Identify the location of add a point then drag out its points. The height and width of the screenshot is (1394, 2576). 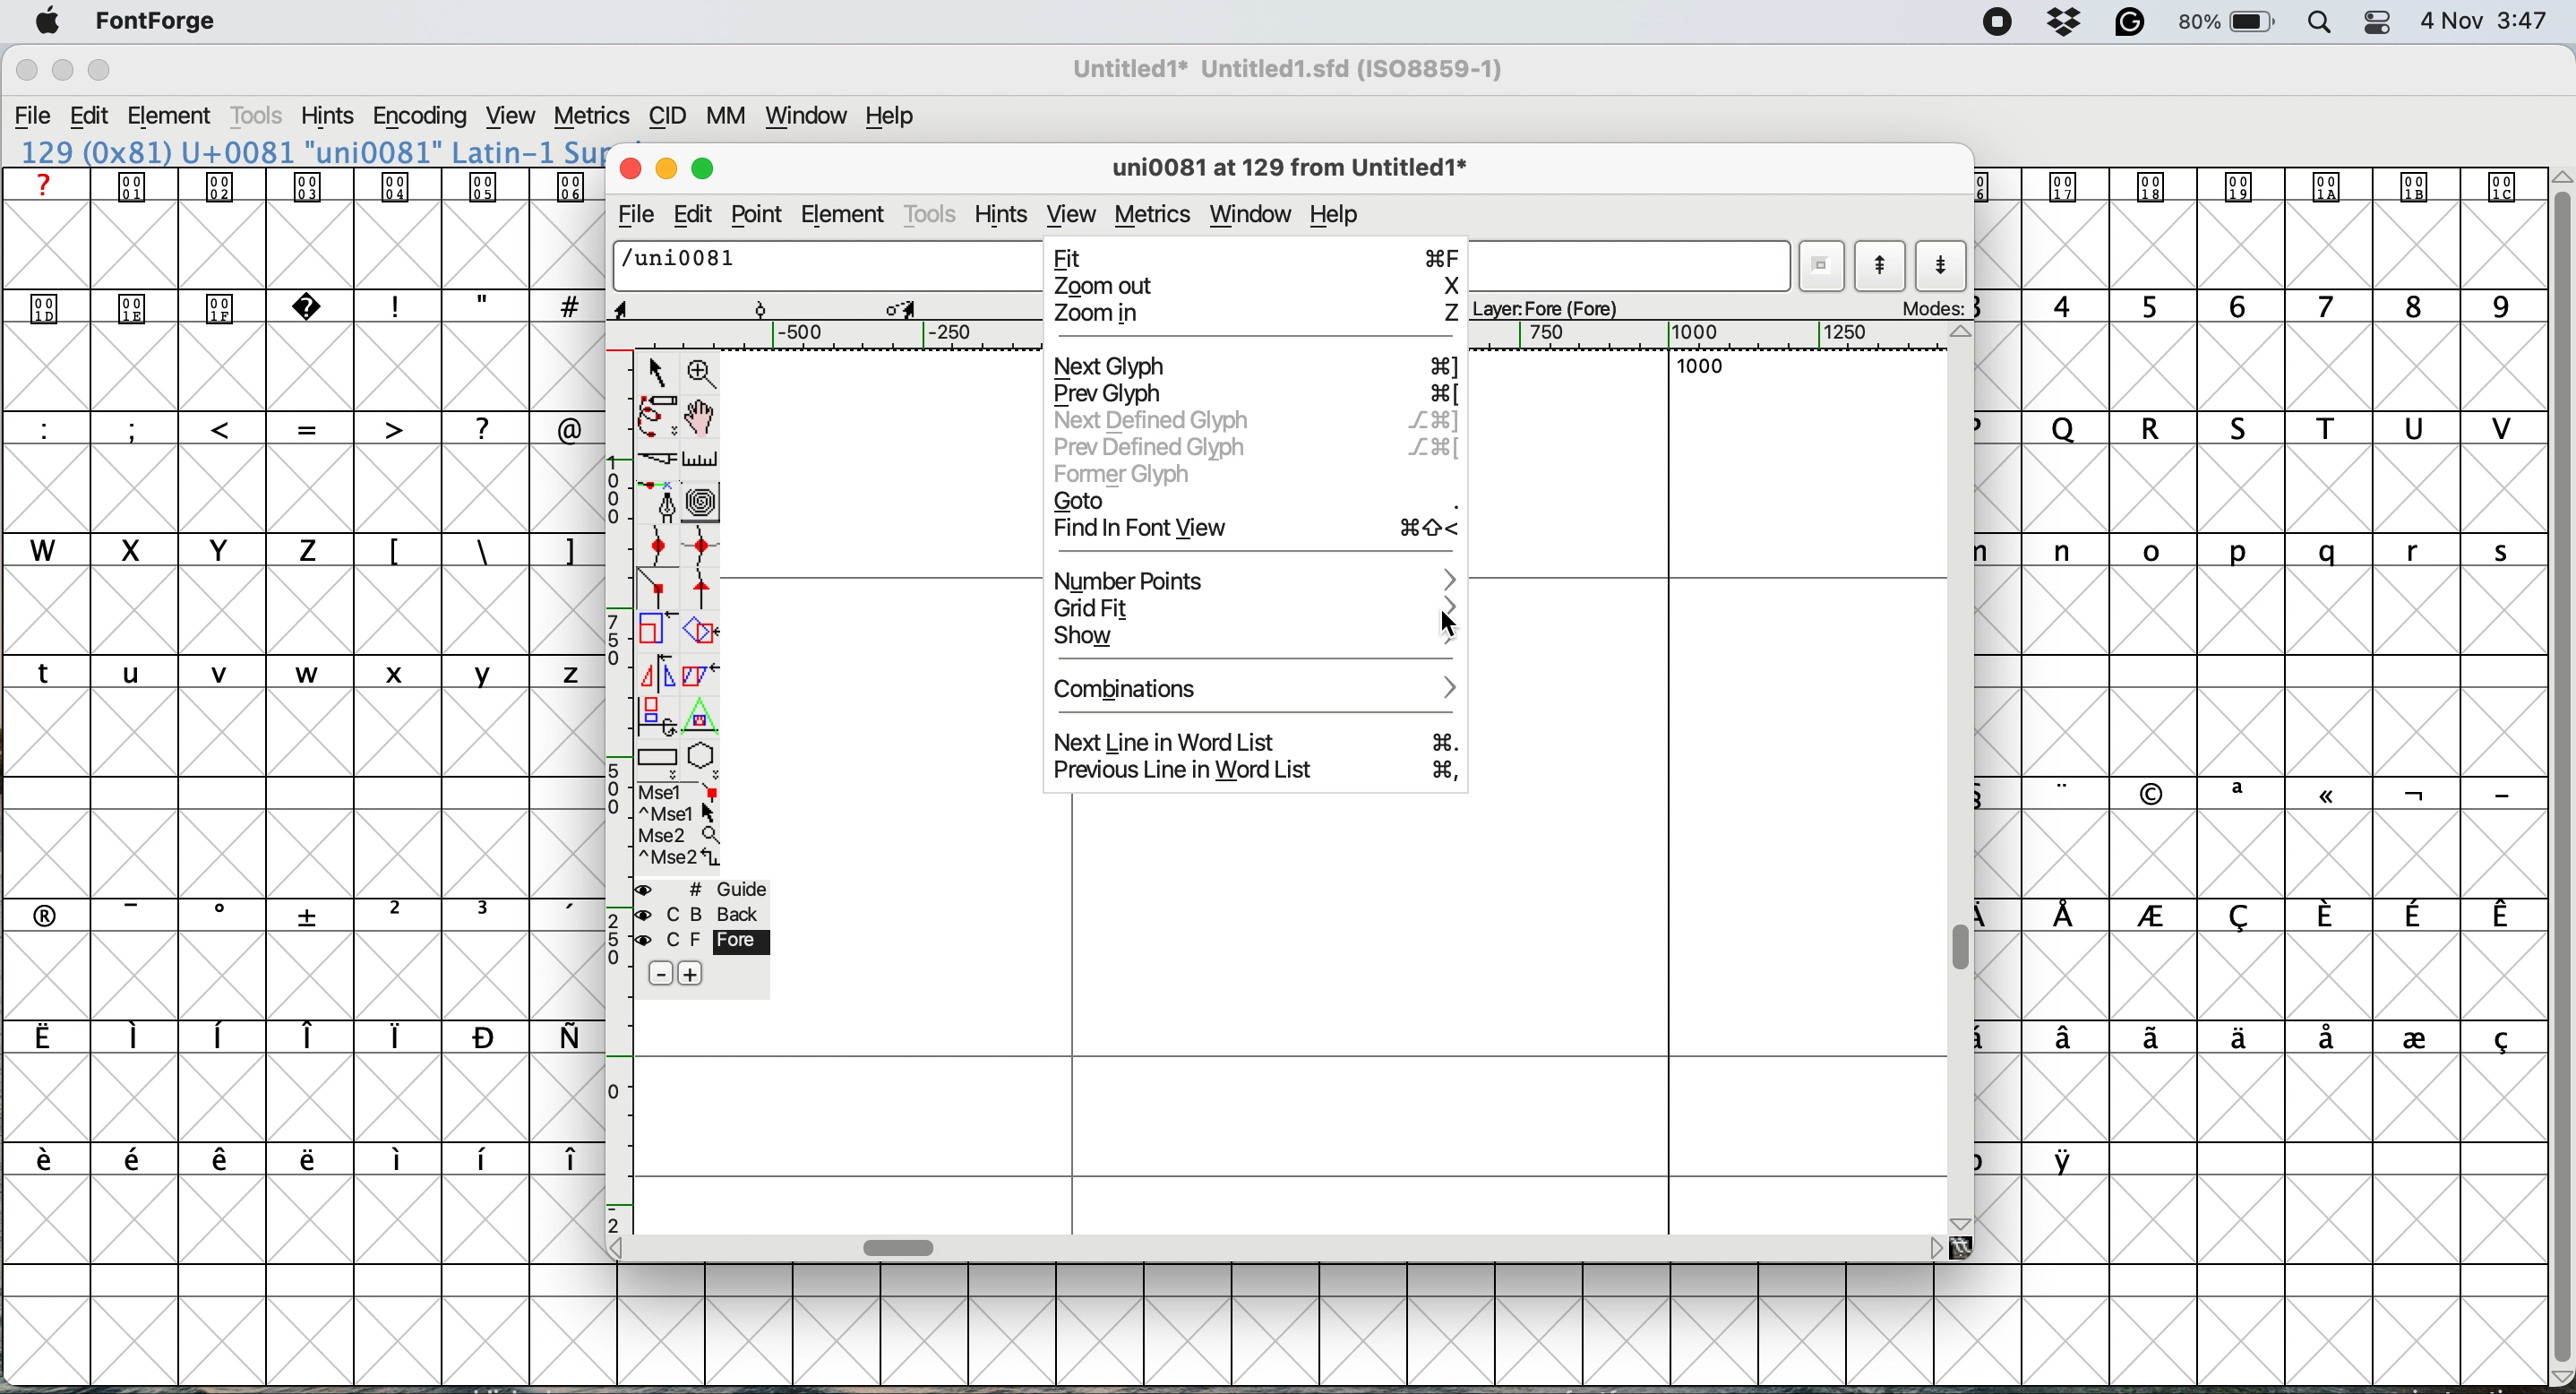
(660, 500).